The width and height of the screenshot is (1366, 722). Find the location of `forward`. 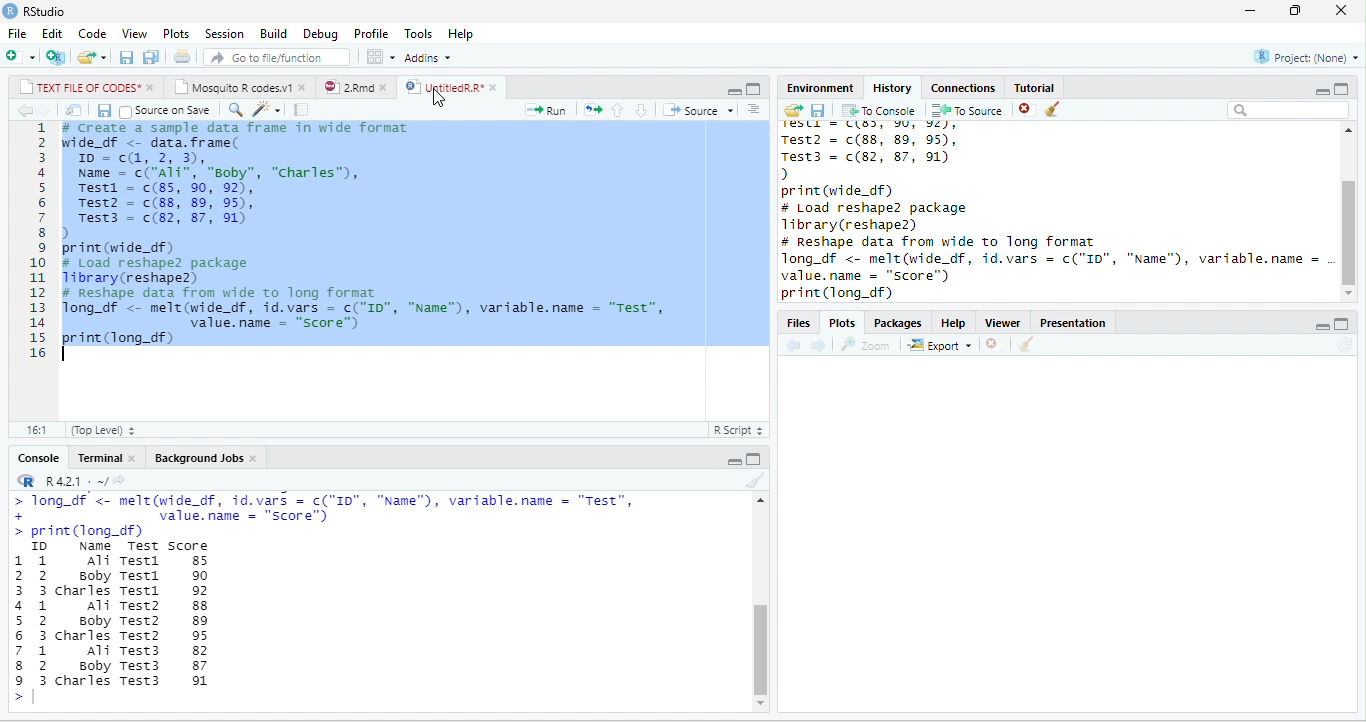

forward is located at coordinates (44, 110).